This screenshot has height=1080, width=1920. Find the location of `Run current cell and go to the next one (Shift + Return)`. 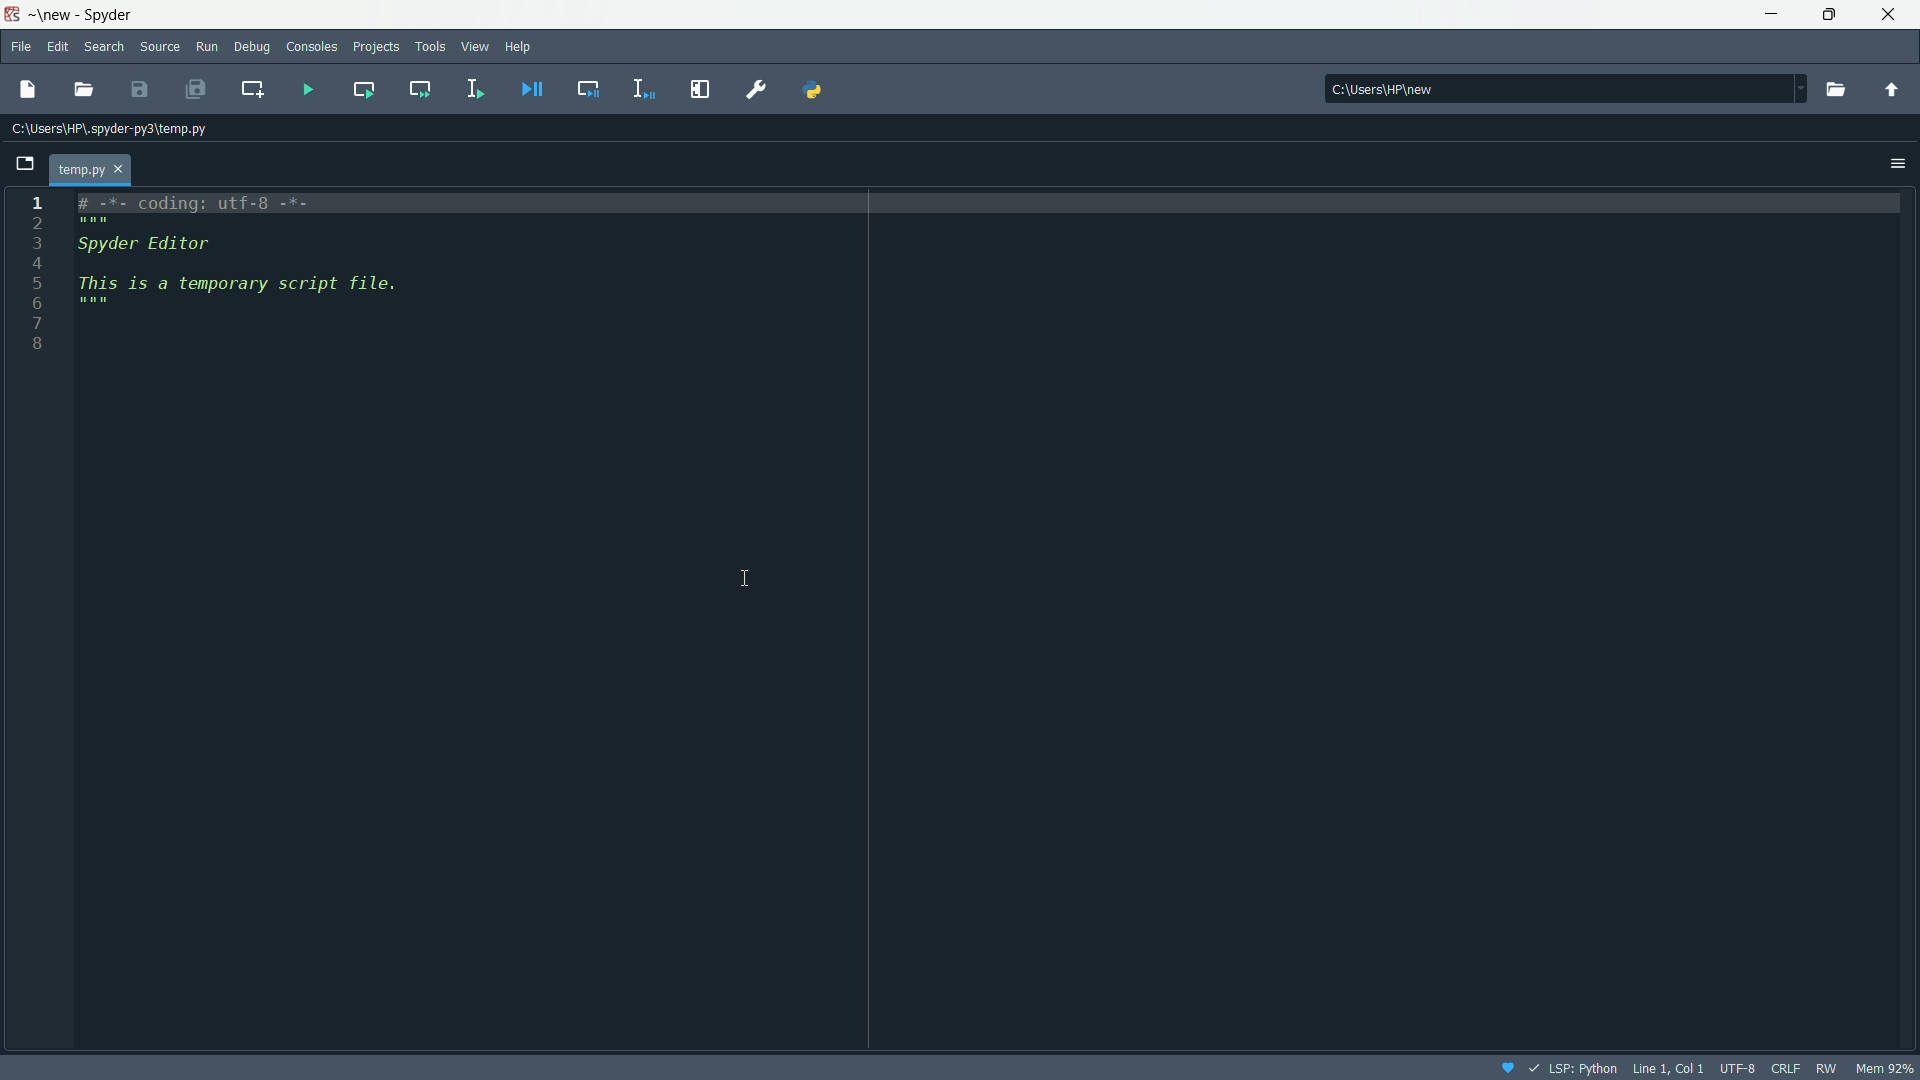

Run current cell and go to the next one (Shift + Return) is located at coordinates (422, 89).